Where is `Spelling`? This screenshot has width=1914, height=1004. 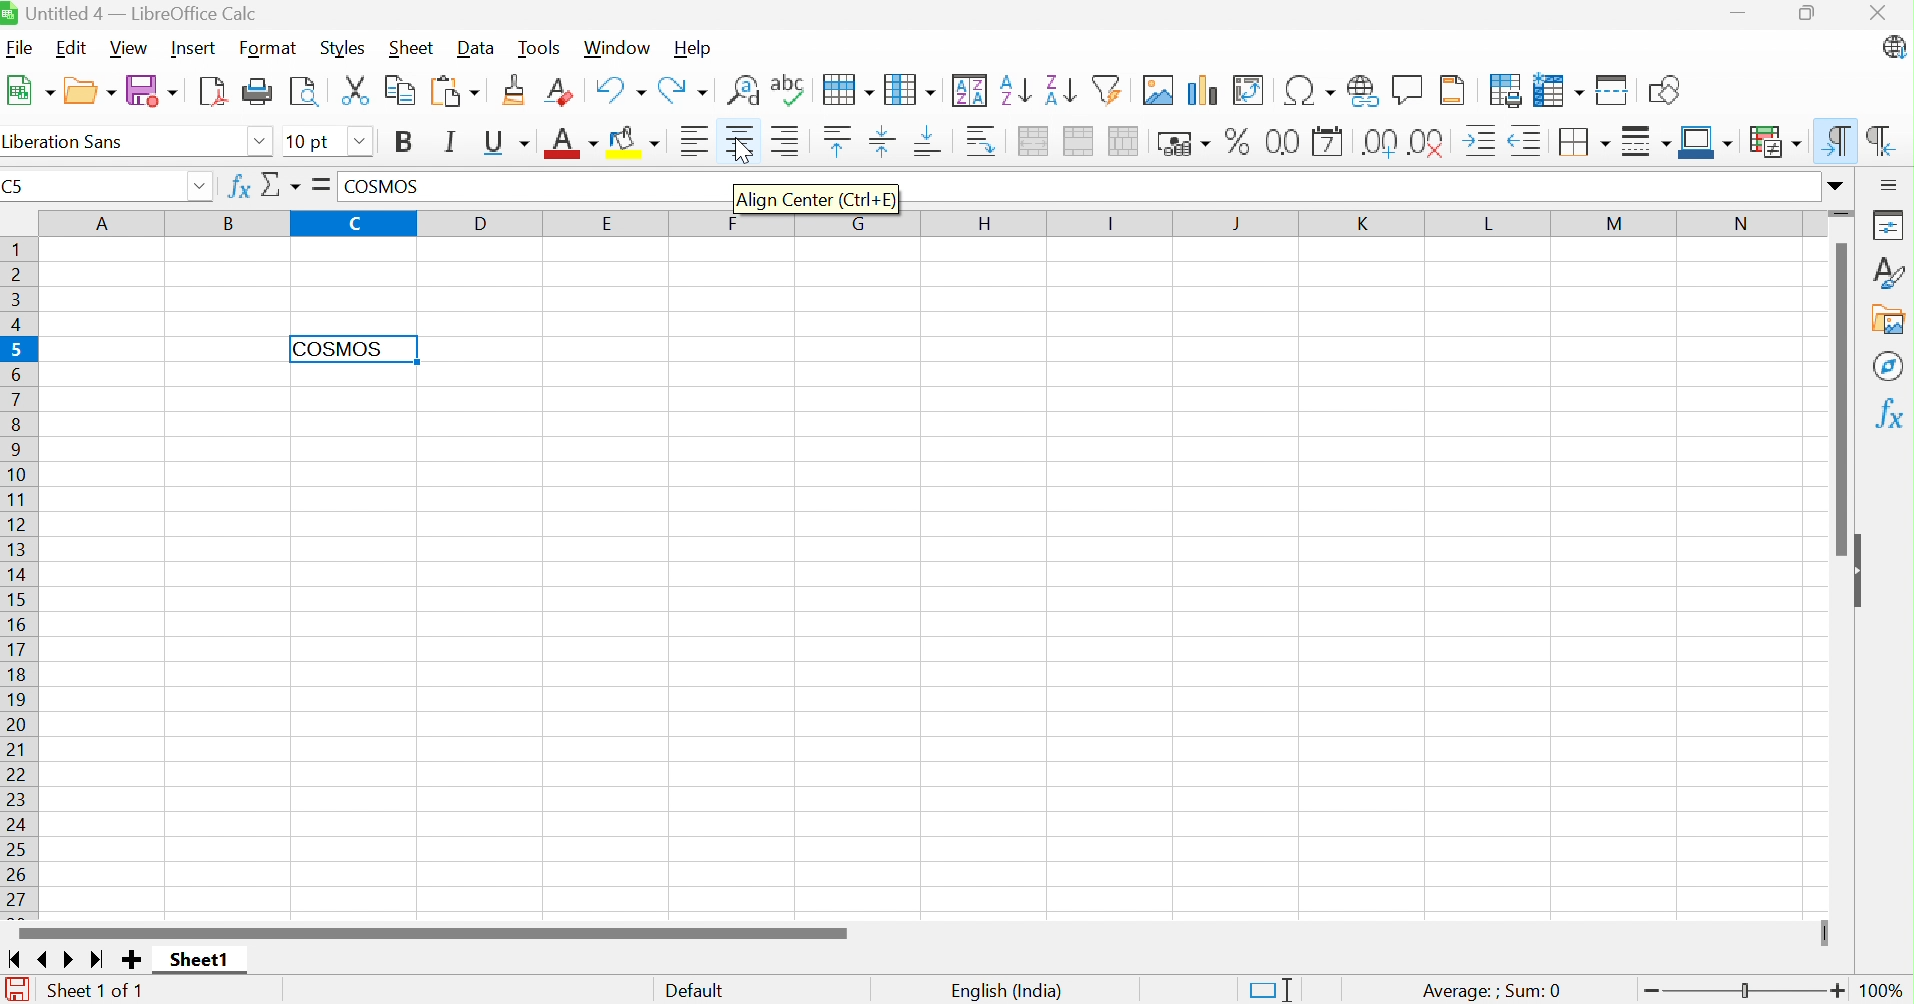 Spelling is located at coordinates (789, 88).